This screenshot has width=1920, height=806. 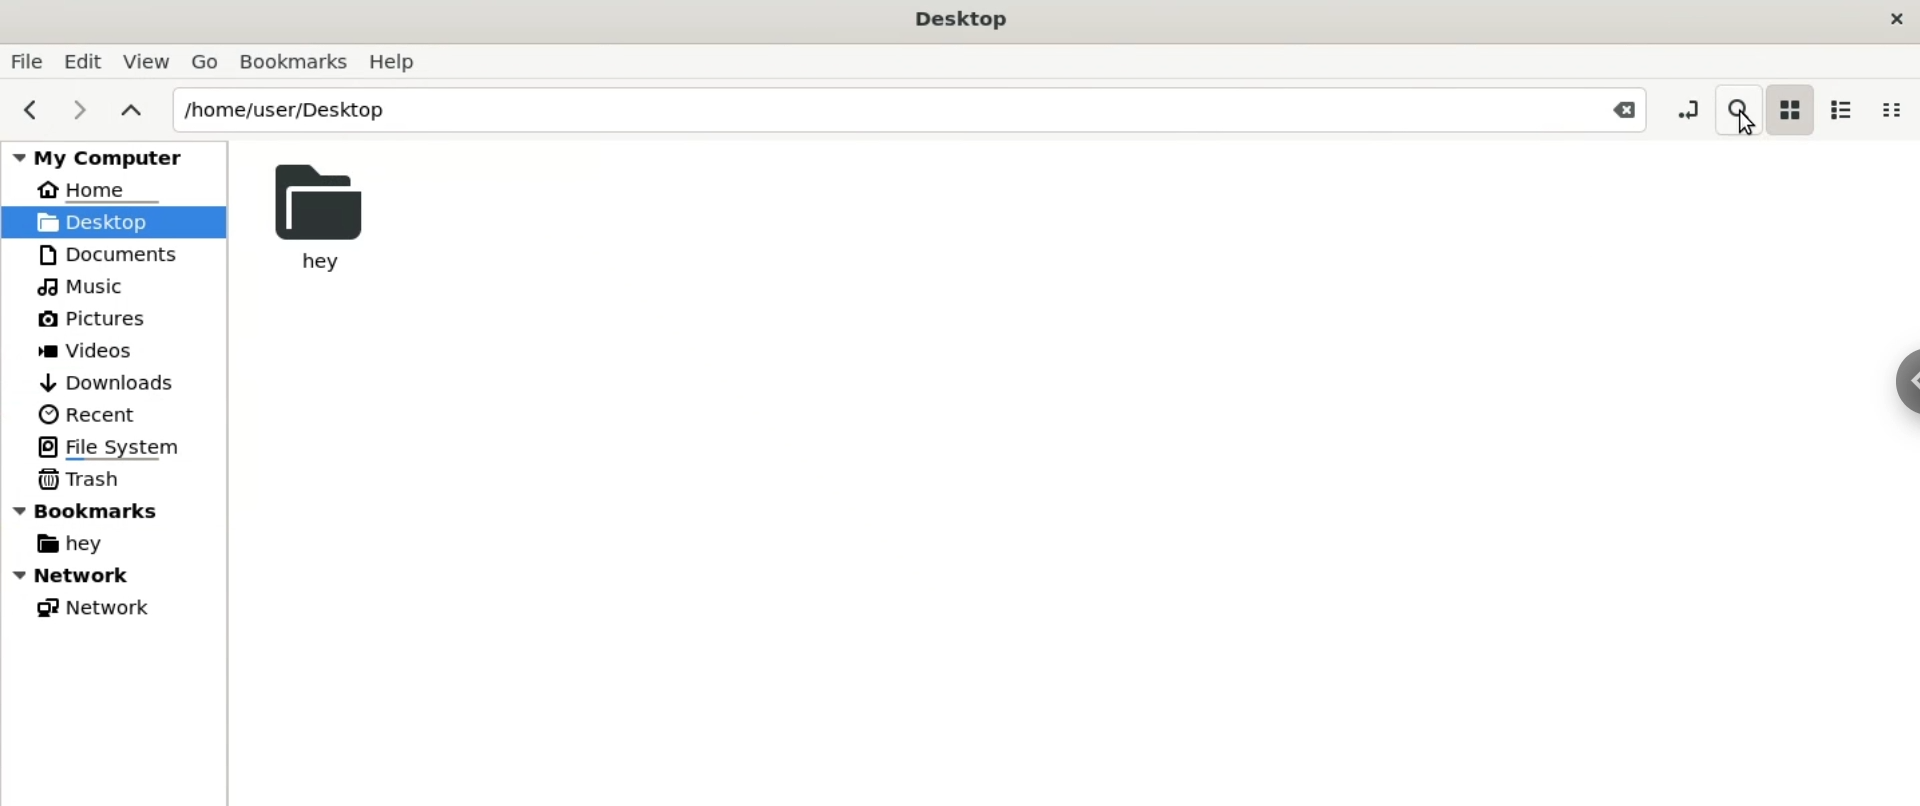 What do you see at coordinates (67, 544) in the screenshot?
I see `hey` at bounding box center [67, 544].